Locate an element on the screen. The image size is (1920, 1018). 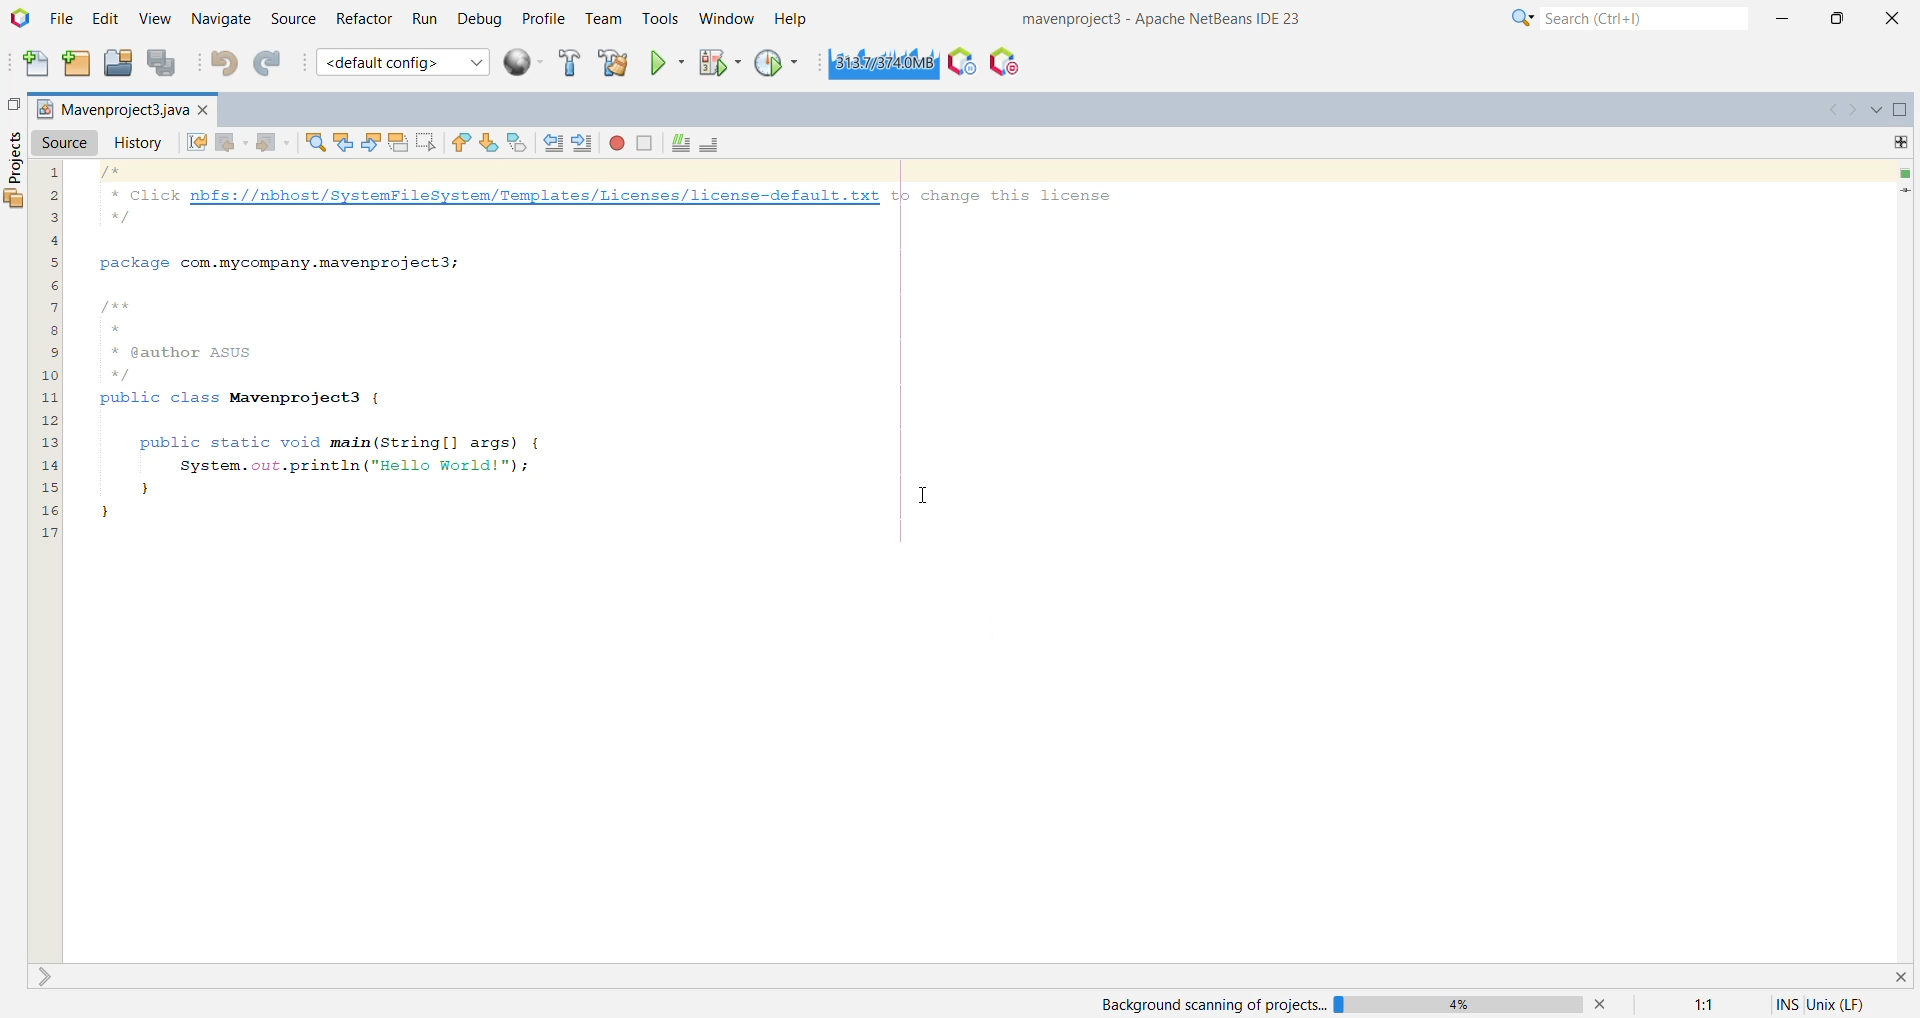
Search is located at coordinates (1645, 21).